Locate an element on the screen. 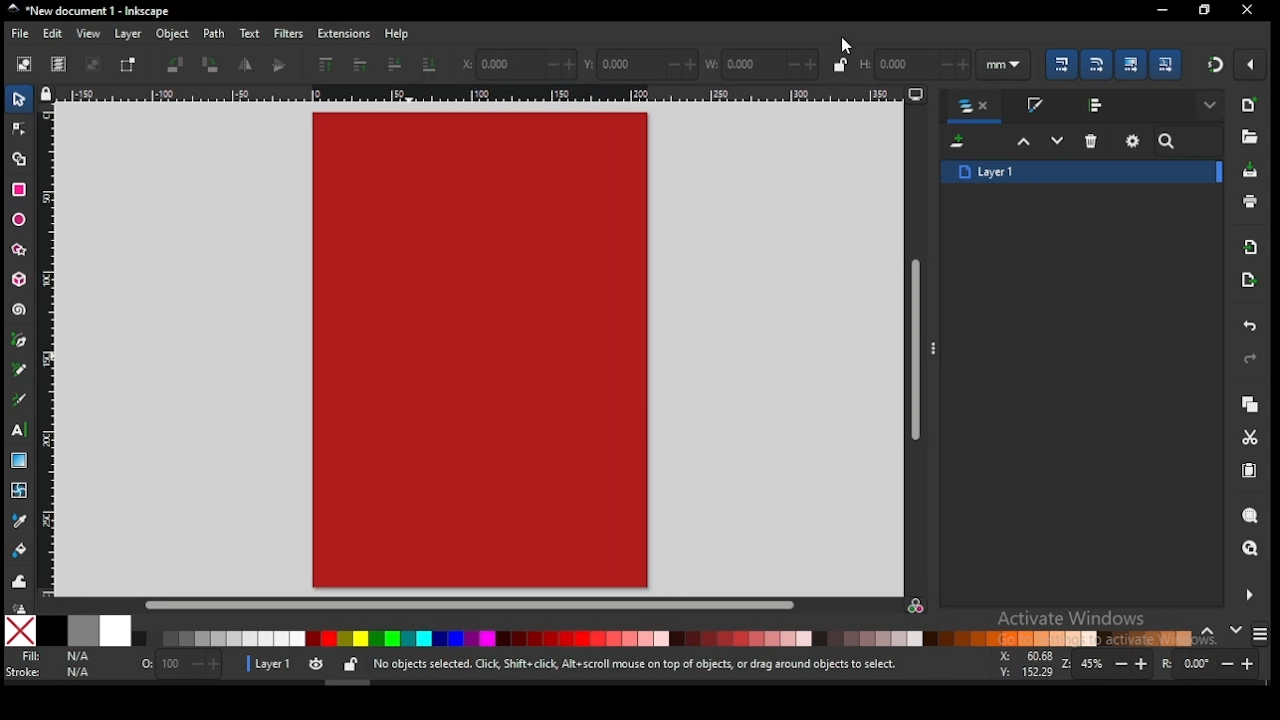 This screenshot has height=720, width=1280. gradient tool is located at coordinates (21, 462).